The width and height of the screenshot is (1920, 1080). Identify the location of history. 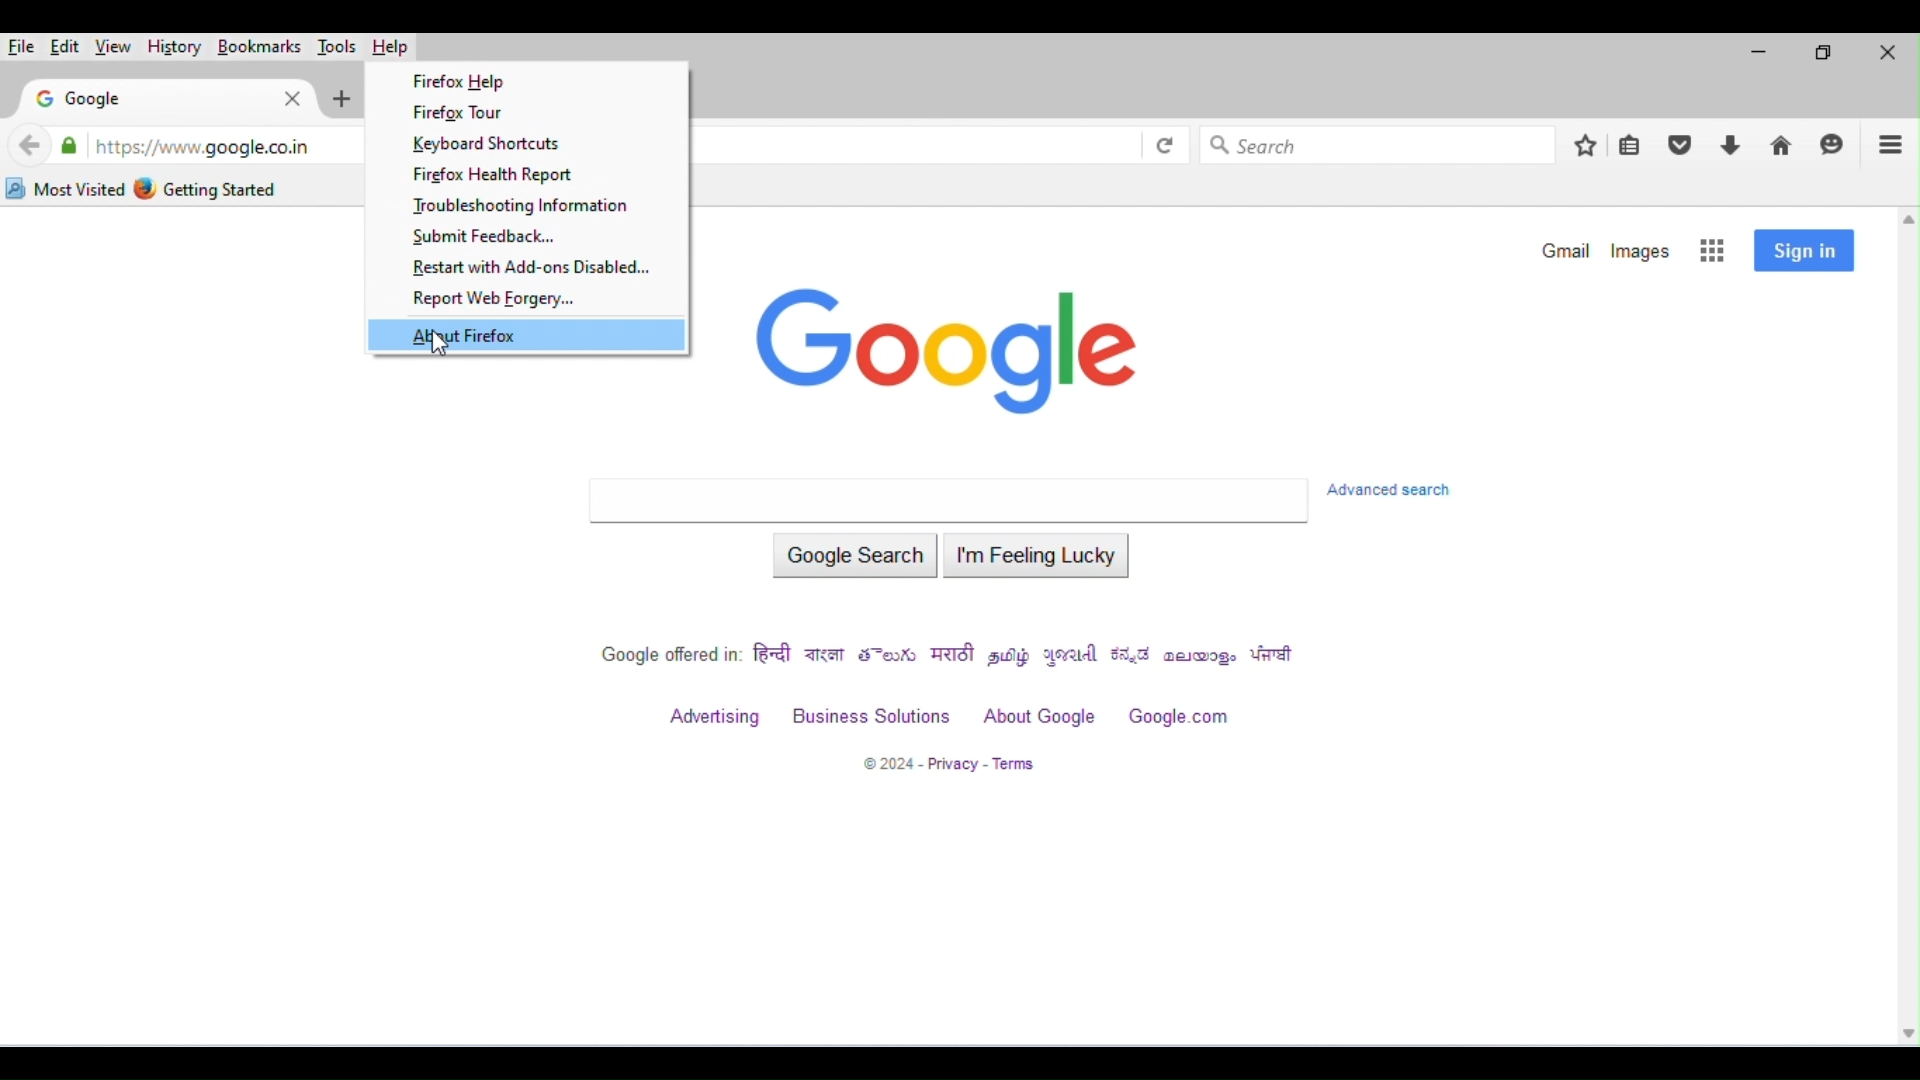
(172, 46).